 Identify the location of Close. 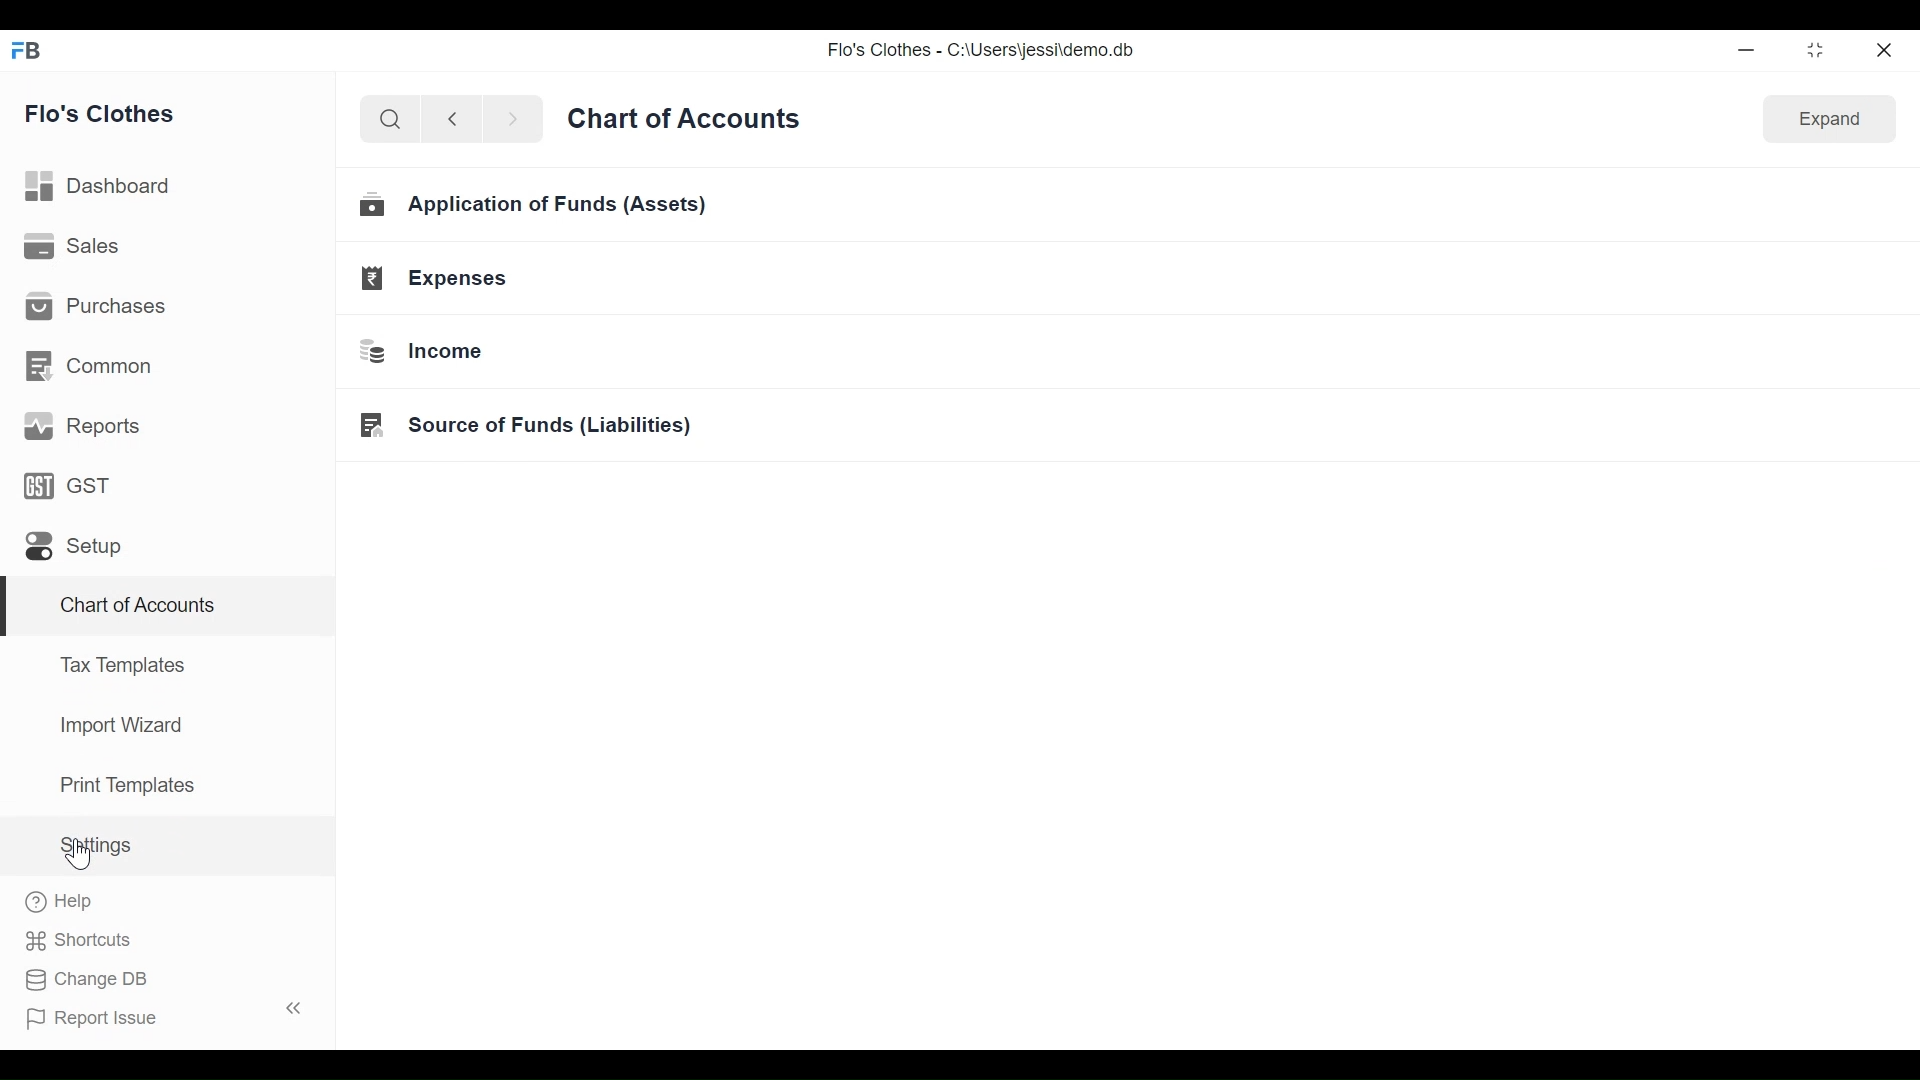
(1887, 48).